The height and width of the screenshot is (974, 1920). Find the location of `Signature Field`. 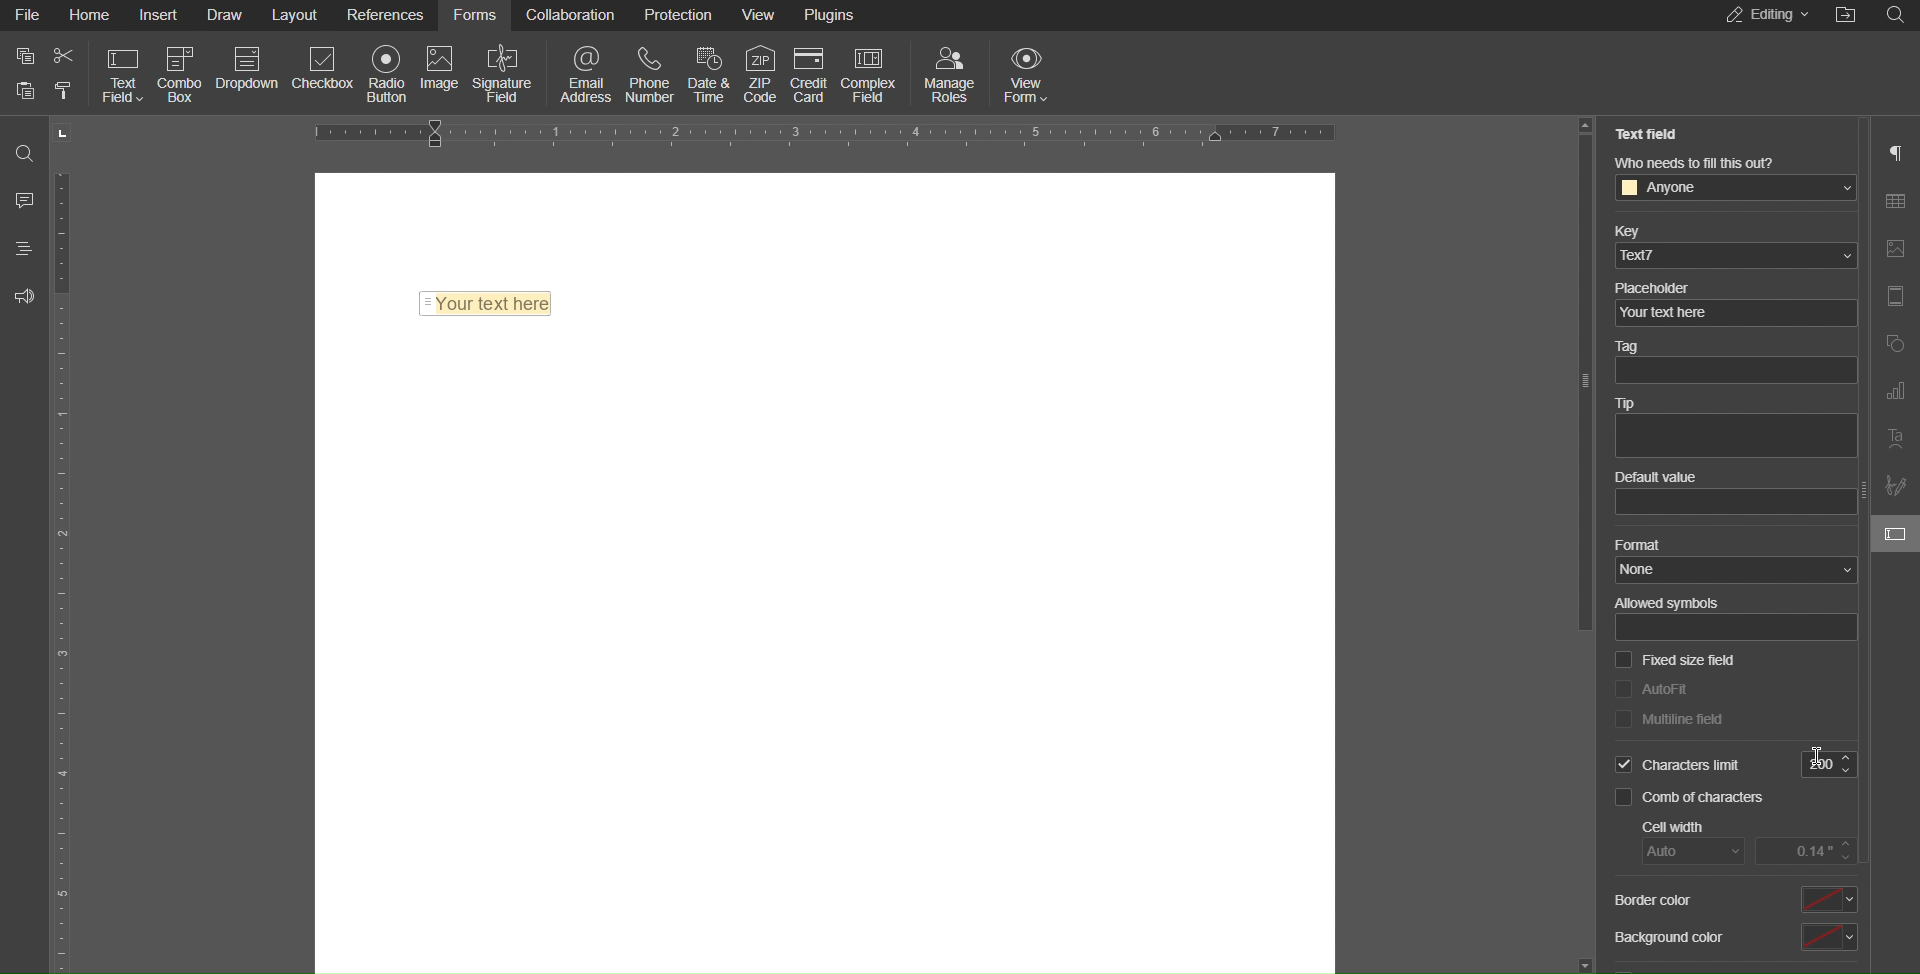

Signature Field is located at coordinates (509, 72).